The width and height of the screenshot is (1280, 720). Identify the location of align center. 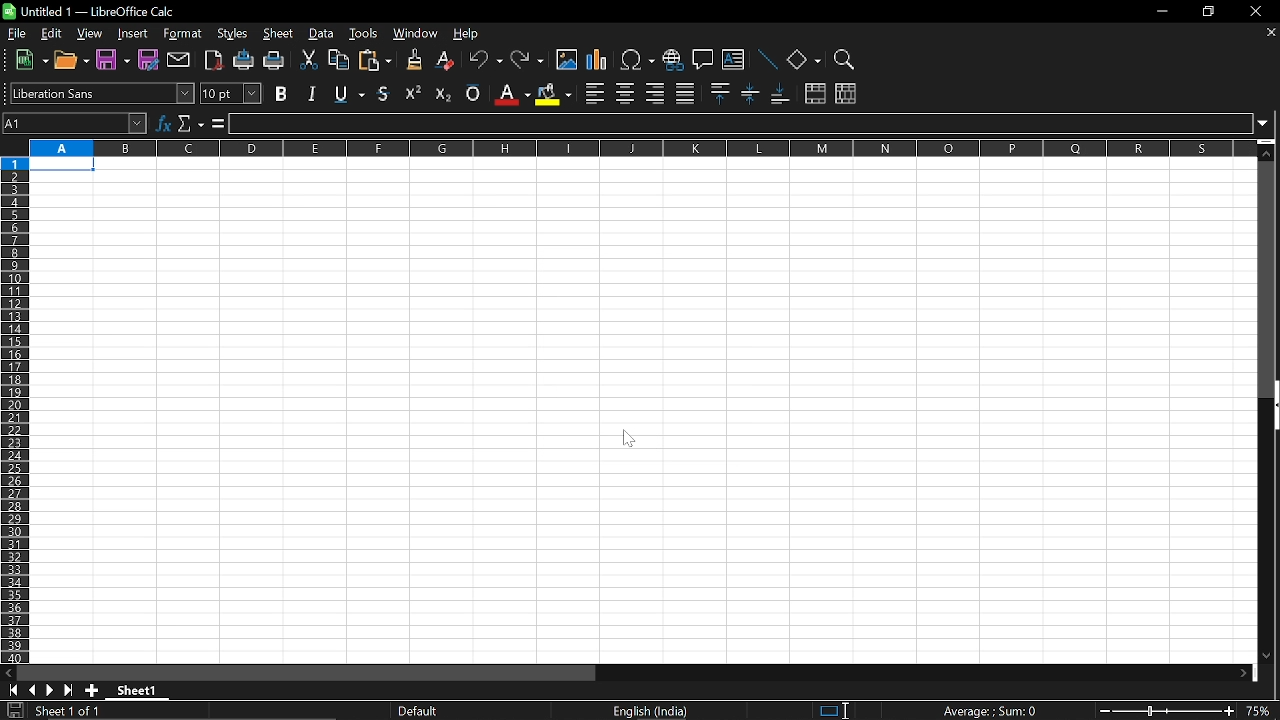
(625, 94).